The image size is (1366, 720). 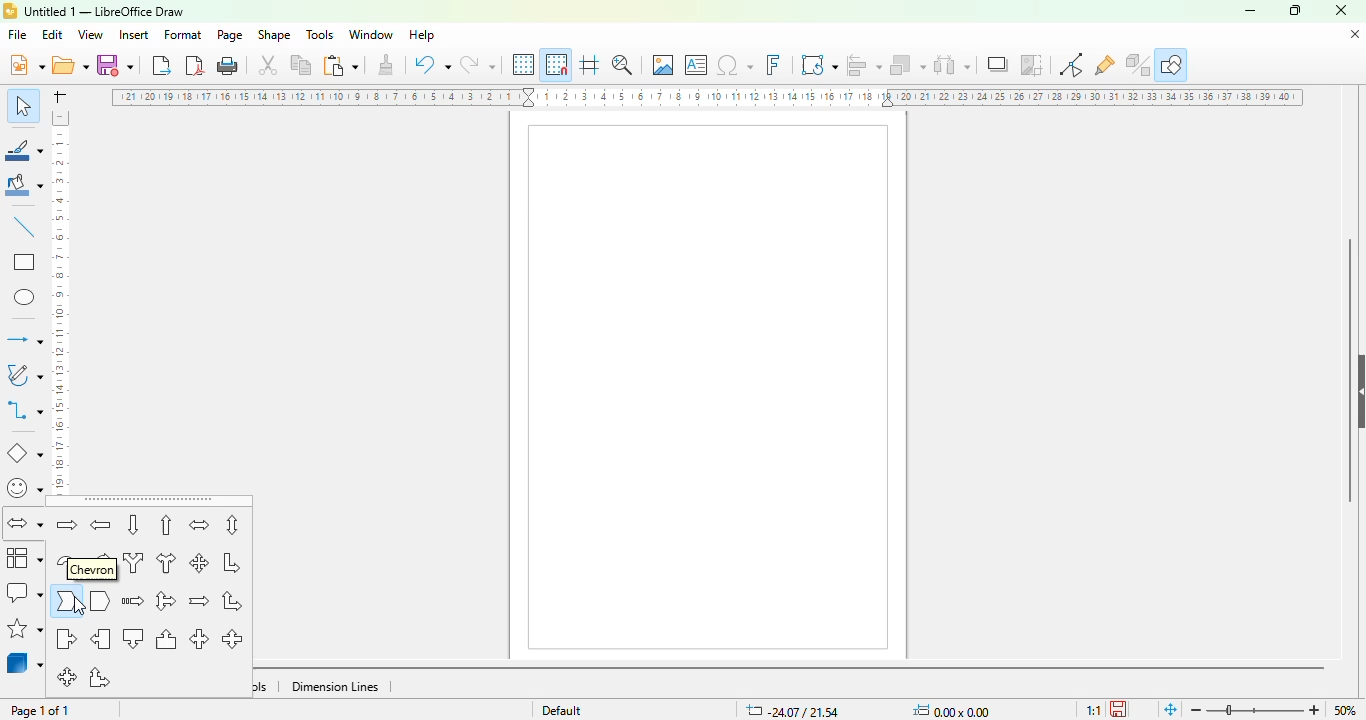 What do you see at coordinates (1197, 710) in the screenshot?
I see `zoom out` at bounding box center [1197, 710].